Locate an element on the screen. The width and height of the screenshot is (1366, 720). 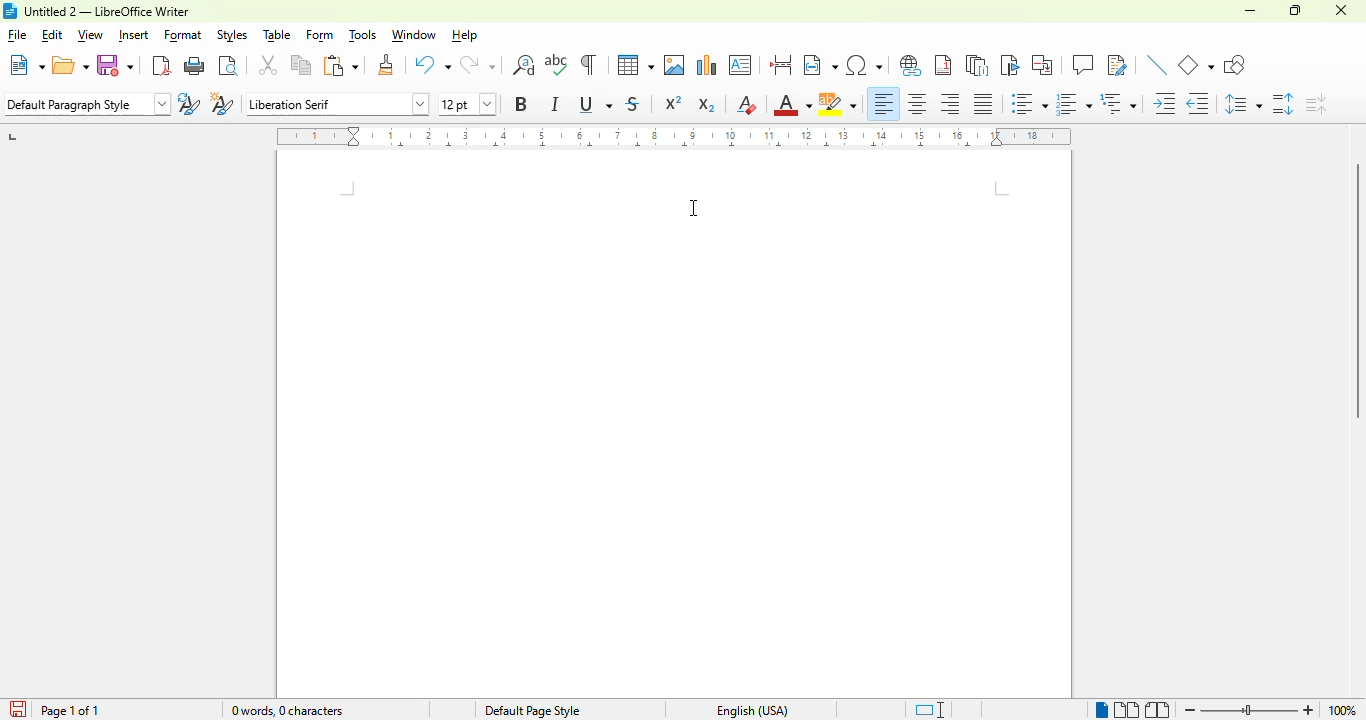
font name is located at coordinates (339, 103).